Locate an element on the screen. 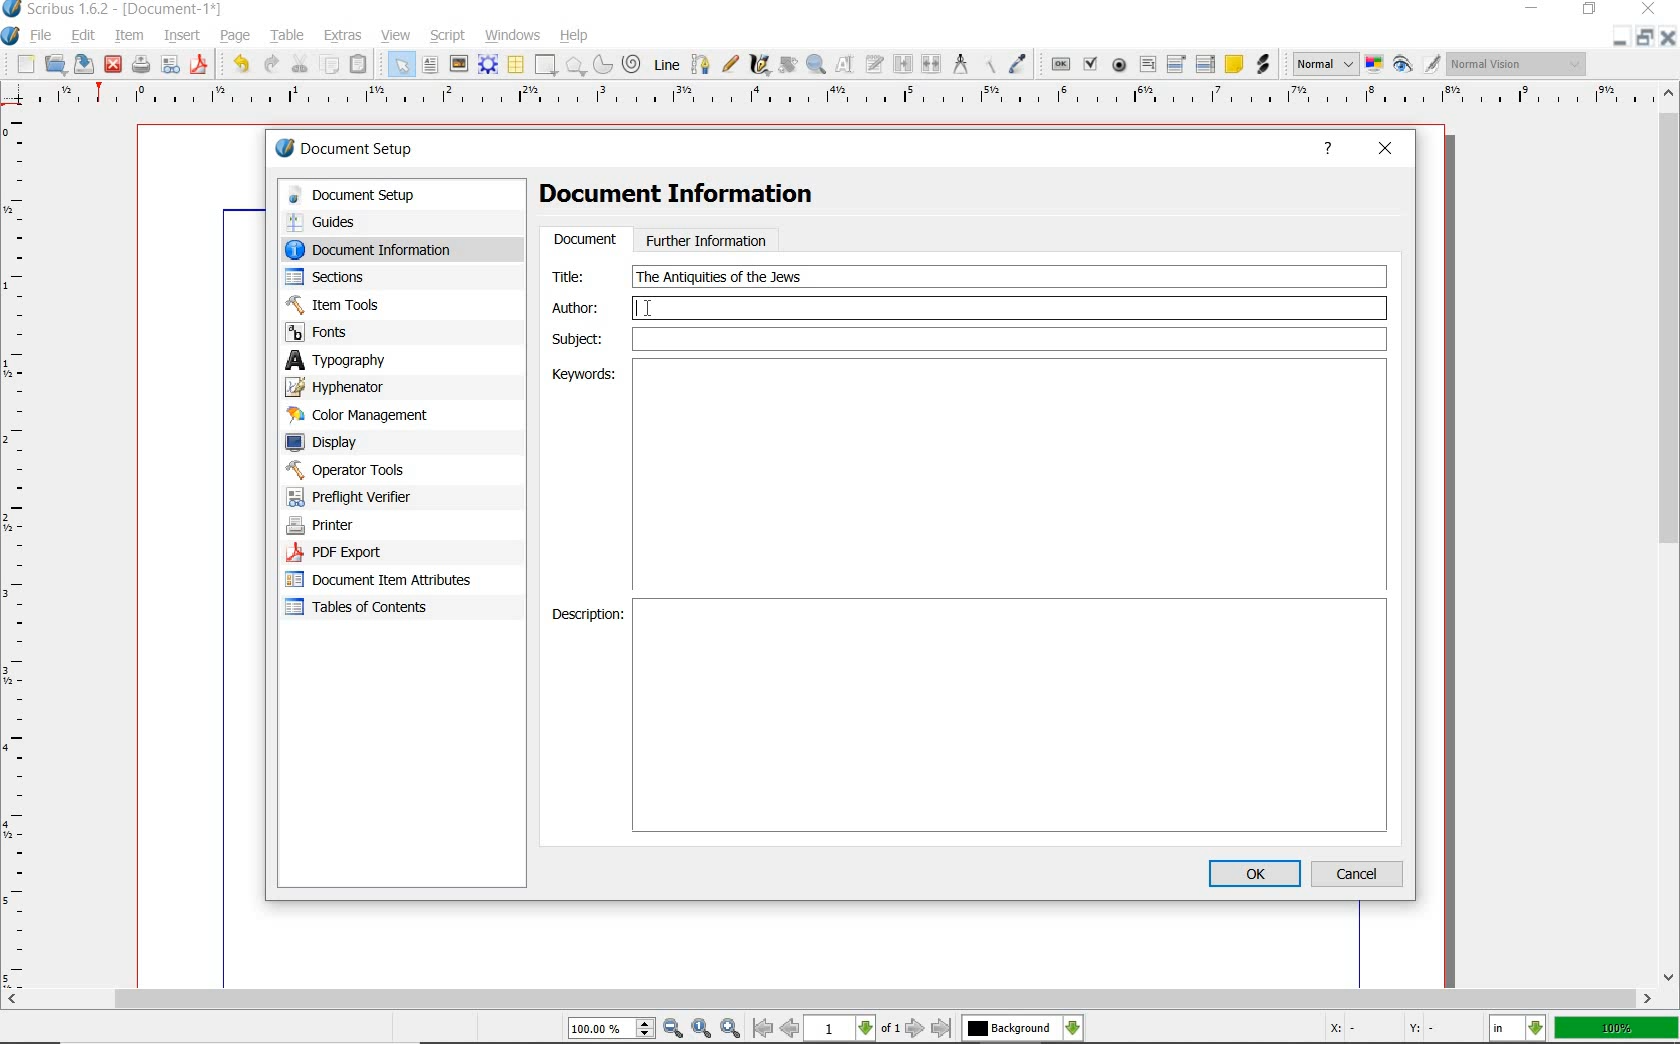 The height and width of the screenshot is (1044, 1680). calligraphic line is located at coordinates (760, 66).